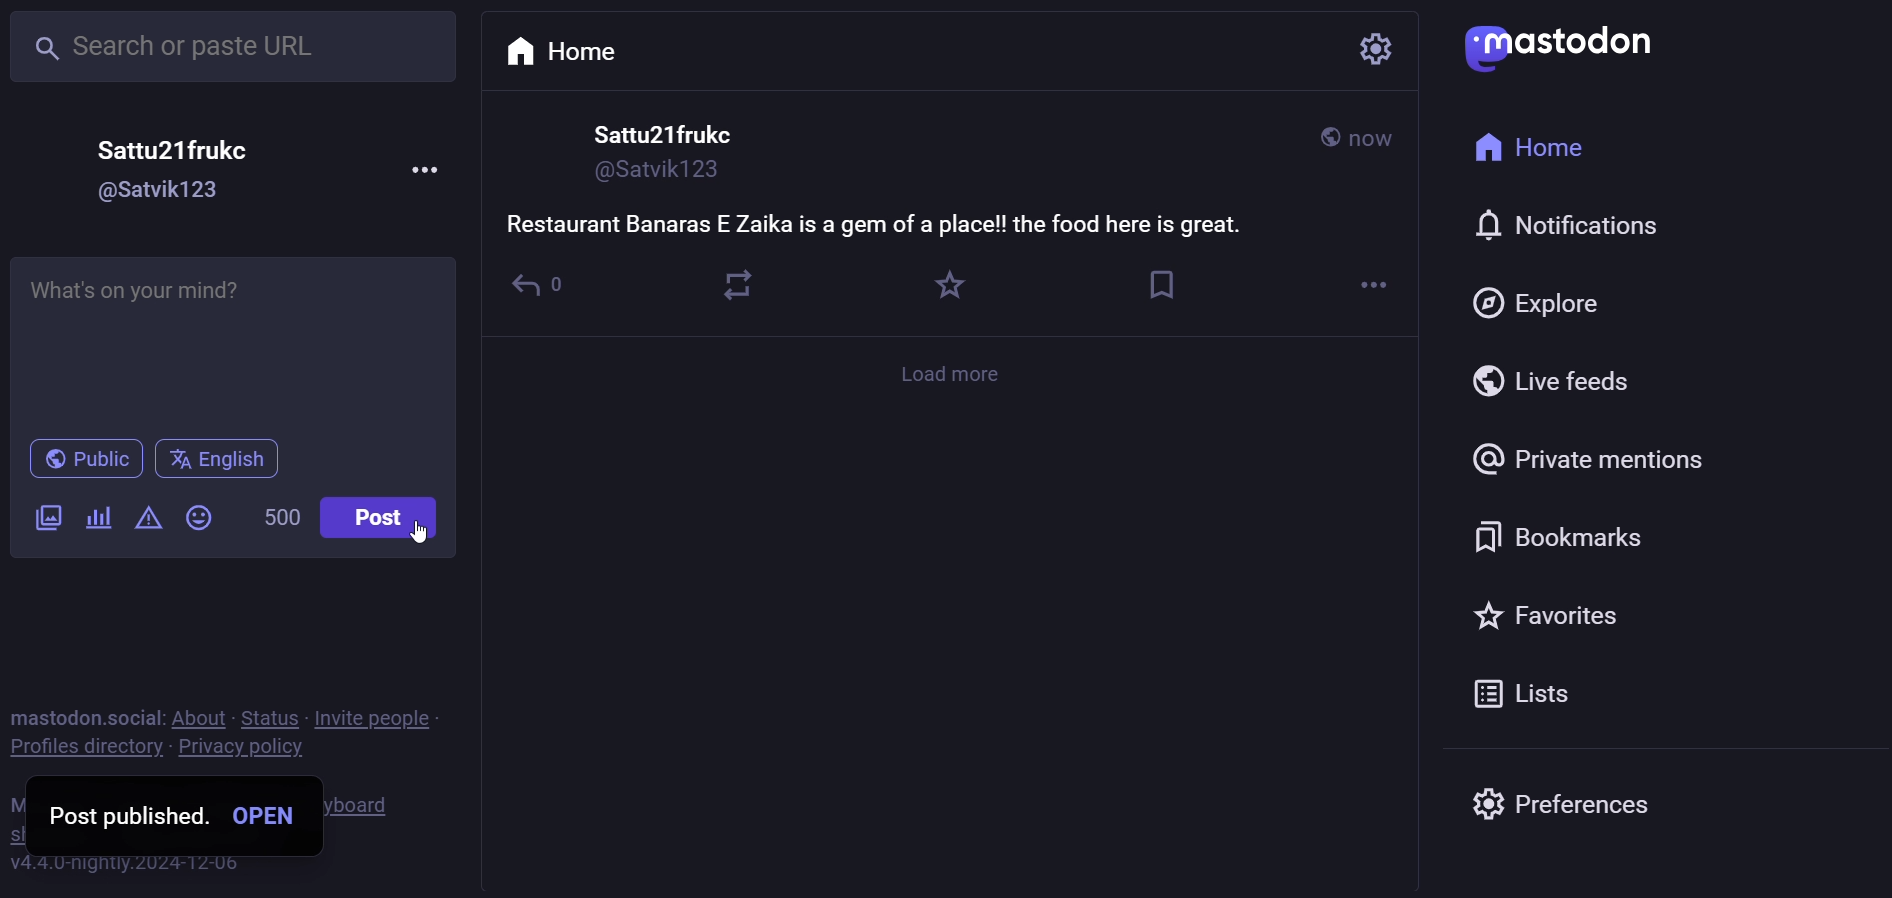 This screenshot has width=1892, height=898. I want to click on Home, so click(564, 49).